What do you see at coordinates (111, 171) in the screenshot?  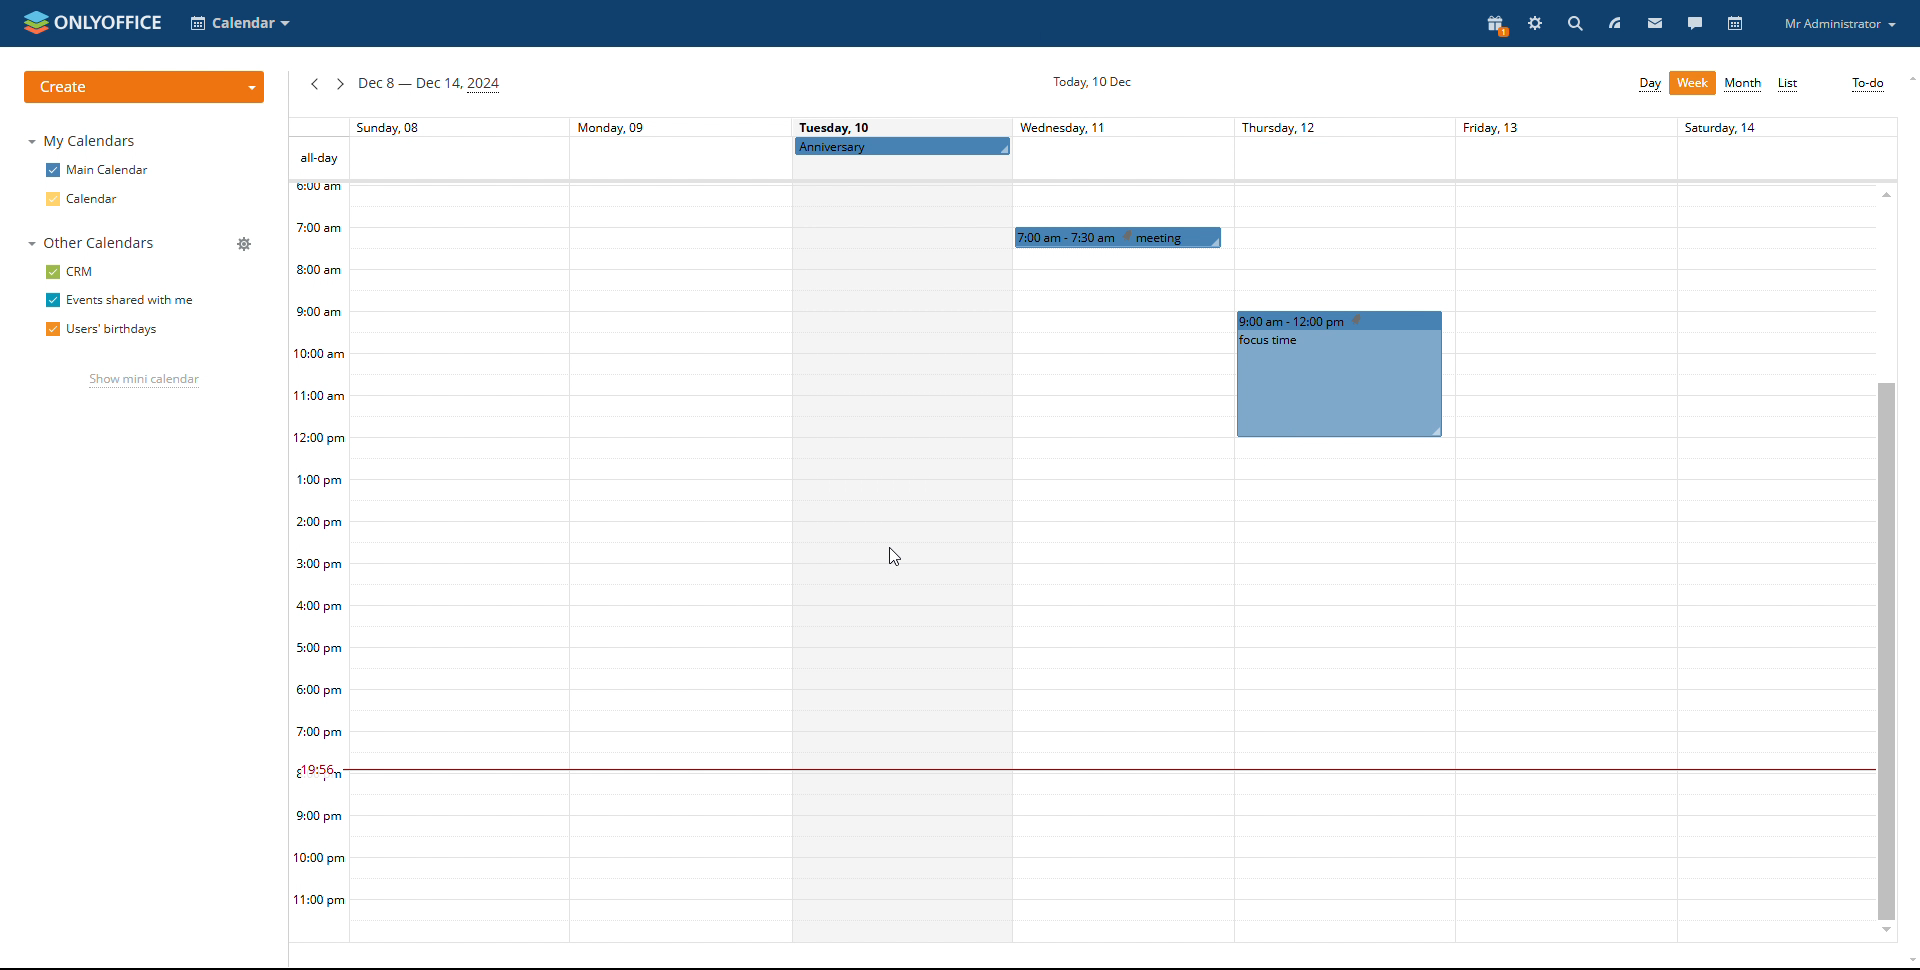 I see `main calendar` at bounding box center [111, 171].